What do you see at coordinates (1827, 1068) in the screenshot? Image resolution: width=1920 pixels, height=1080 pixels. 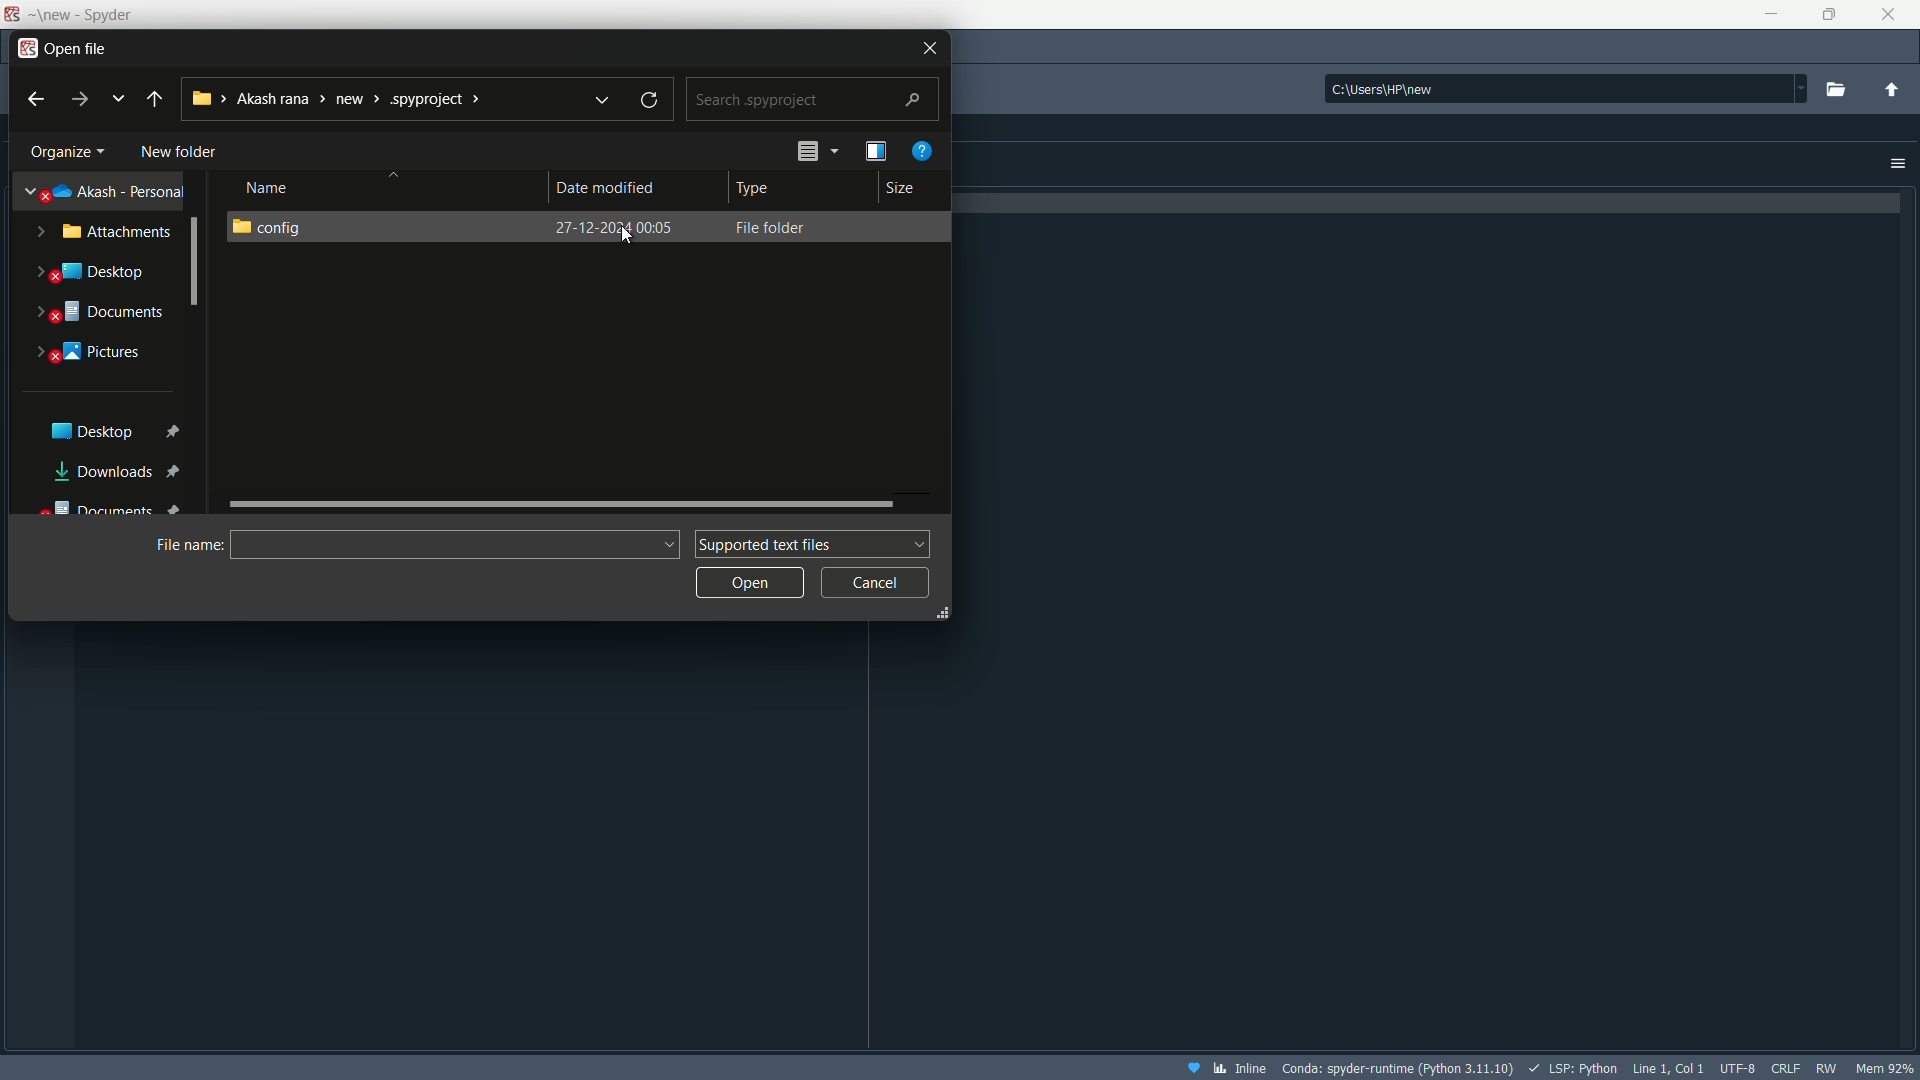 I see `rw` at bounding box center [1827, 1068].